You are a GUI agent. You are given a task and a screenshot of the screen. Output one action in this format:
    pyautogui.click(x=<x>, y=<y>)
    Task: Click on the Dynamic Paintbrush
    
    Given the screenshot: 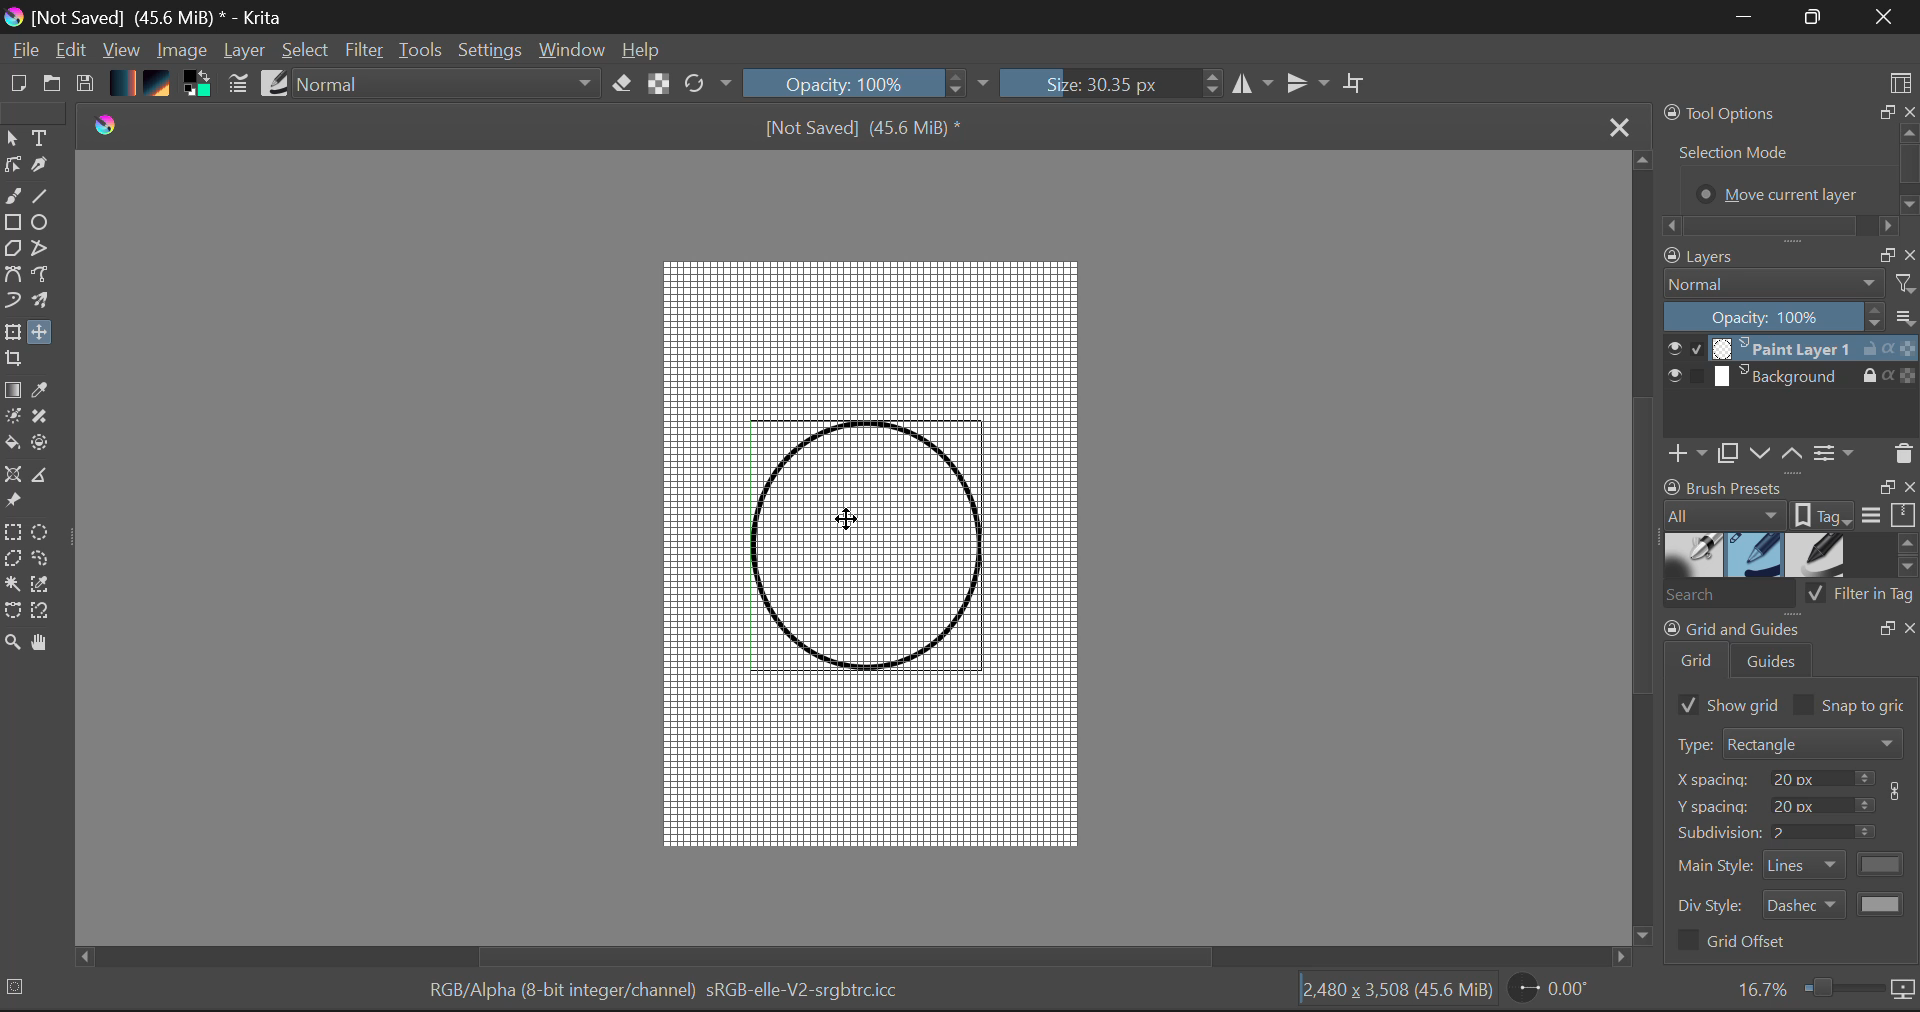 What is the action you would take?
    pyautogui.click(x=12, y=302)
    